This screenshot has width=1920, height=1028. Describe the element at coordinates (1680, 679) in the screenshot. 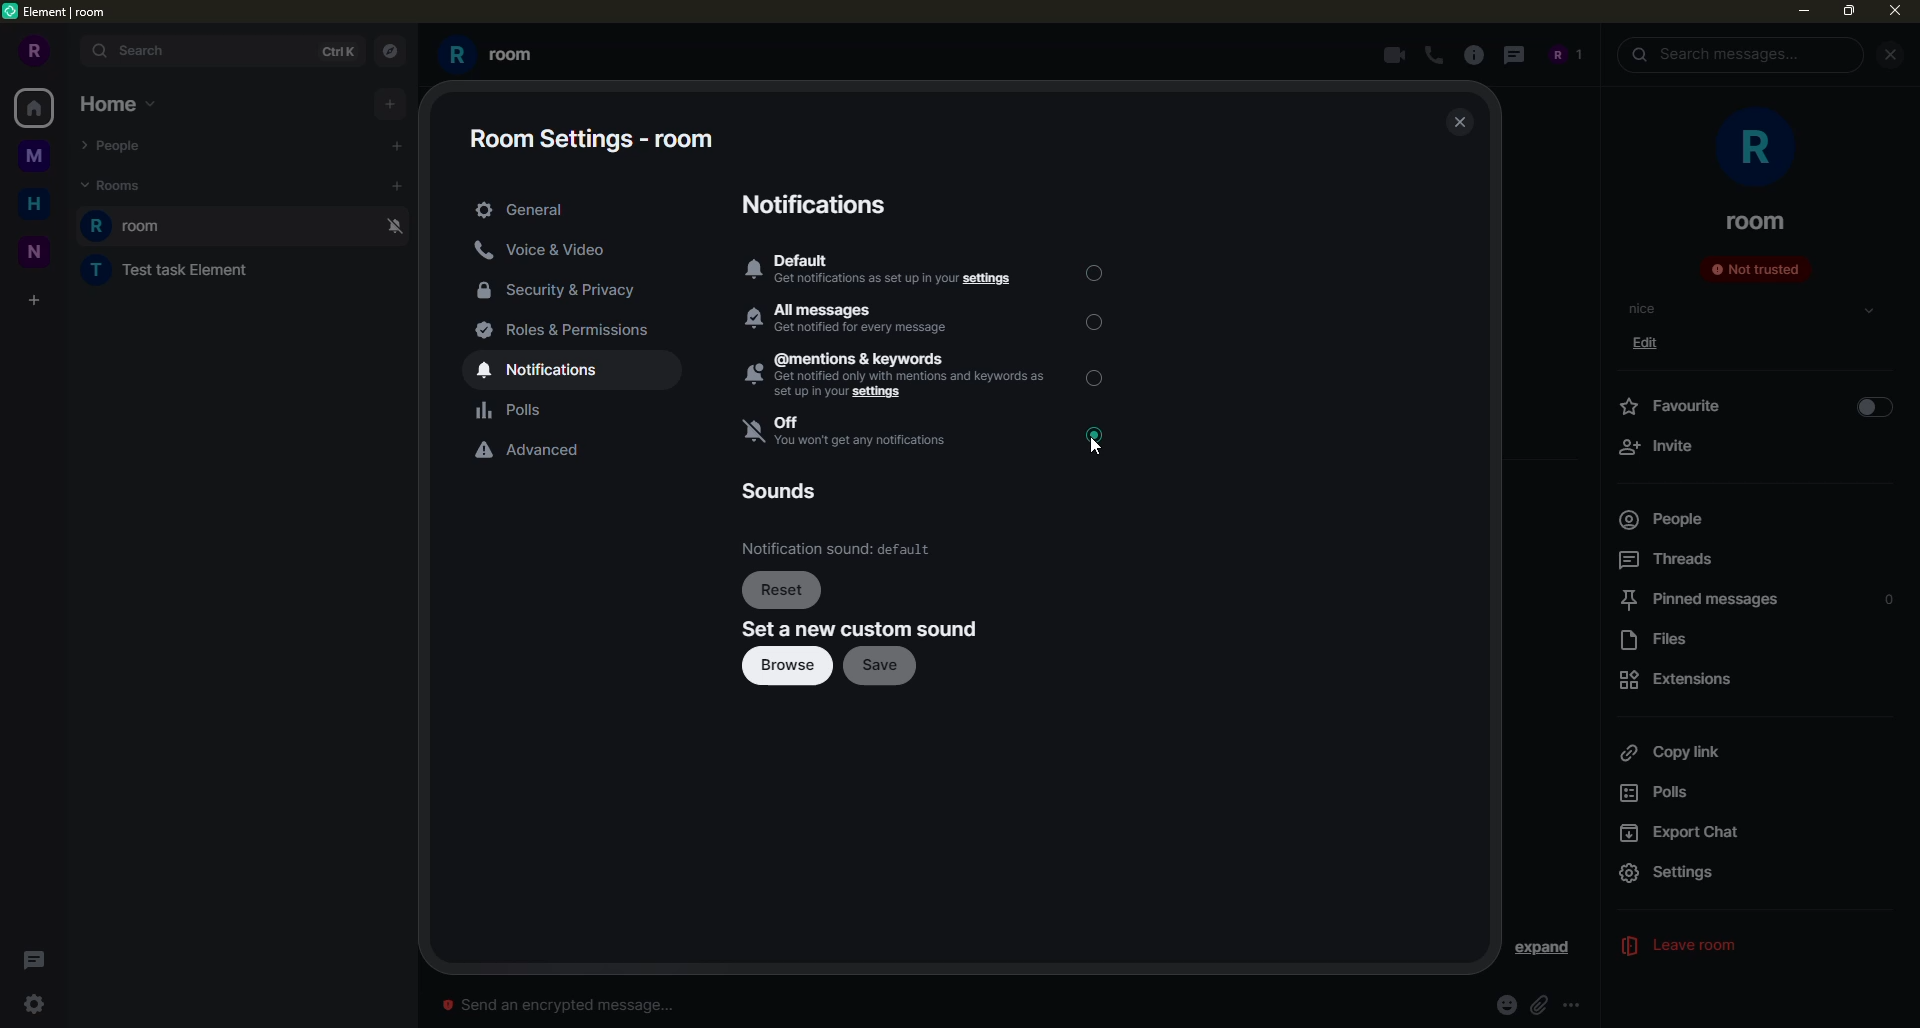

I see `extensions` at that location.